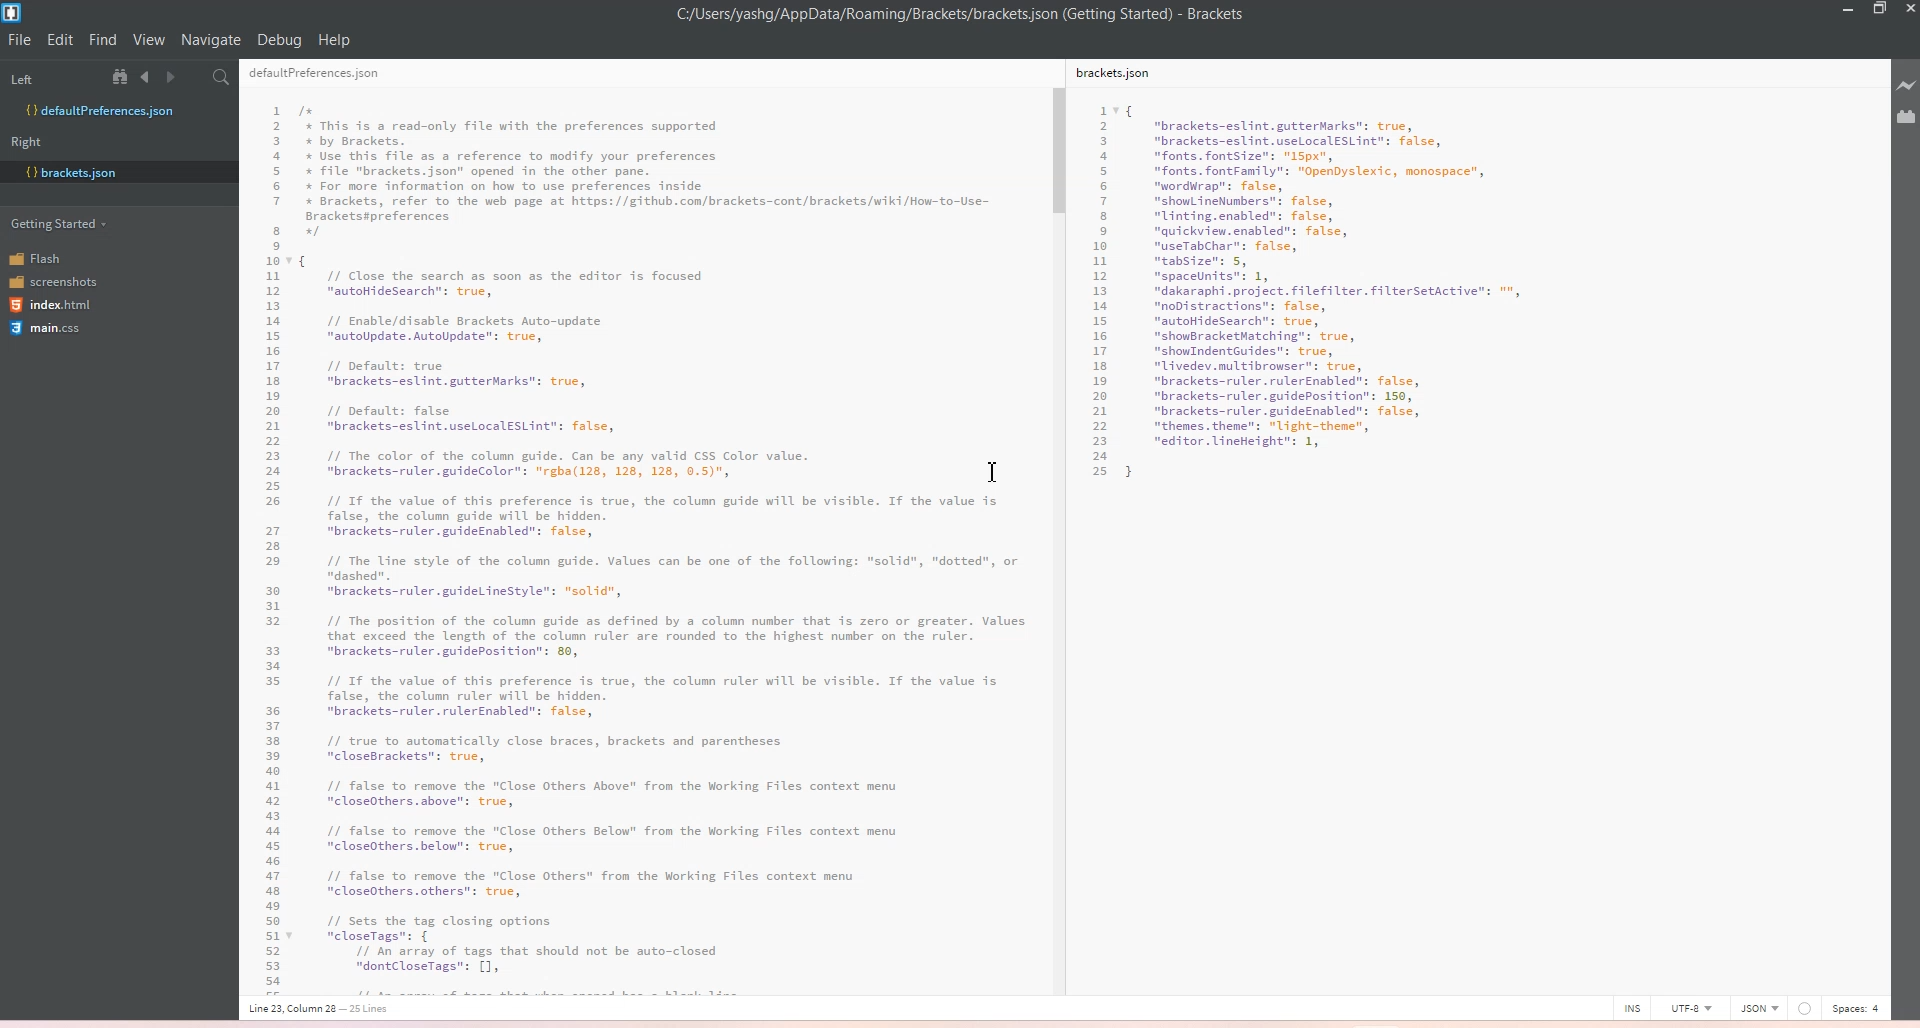  Describe the element at coordinates (326, 1009) in the screenshot. I see `Line 23, Column 27 - 25 Lines` at that location.